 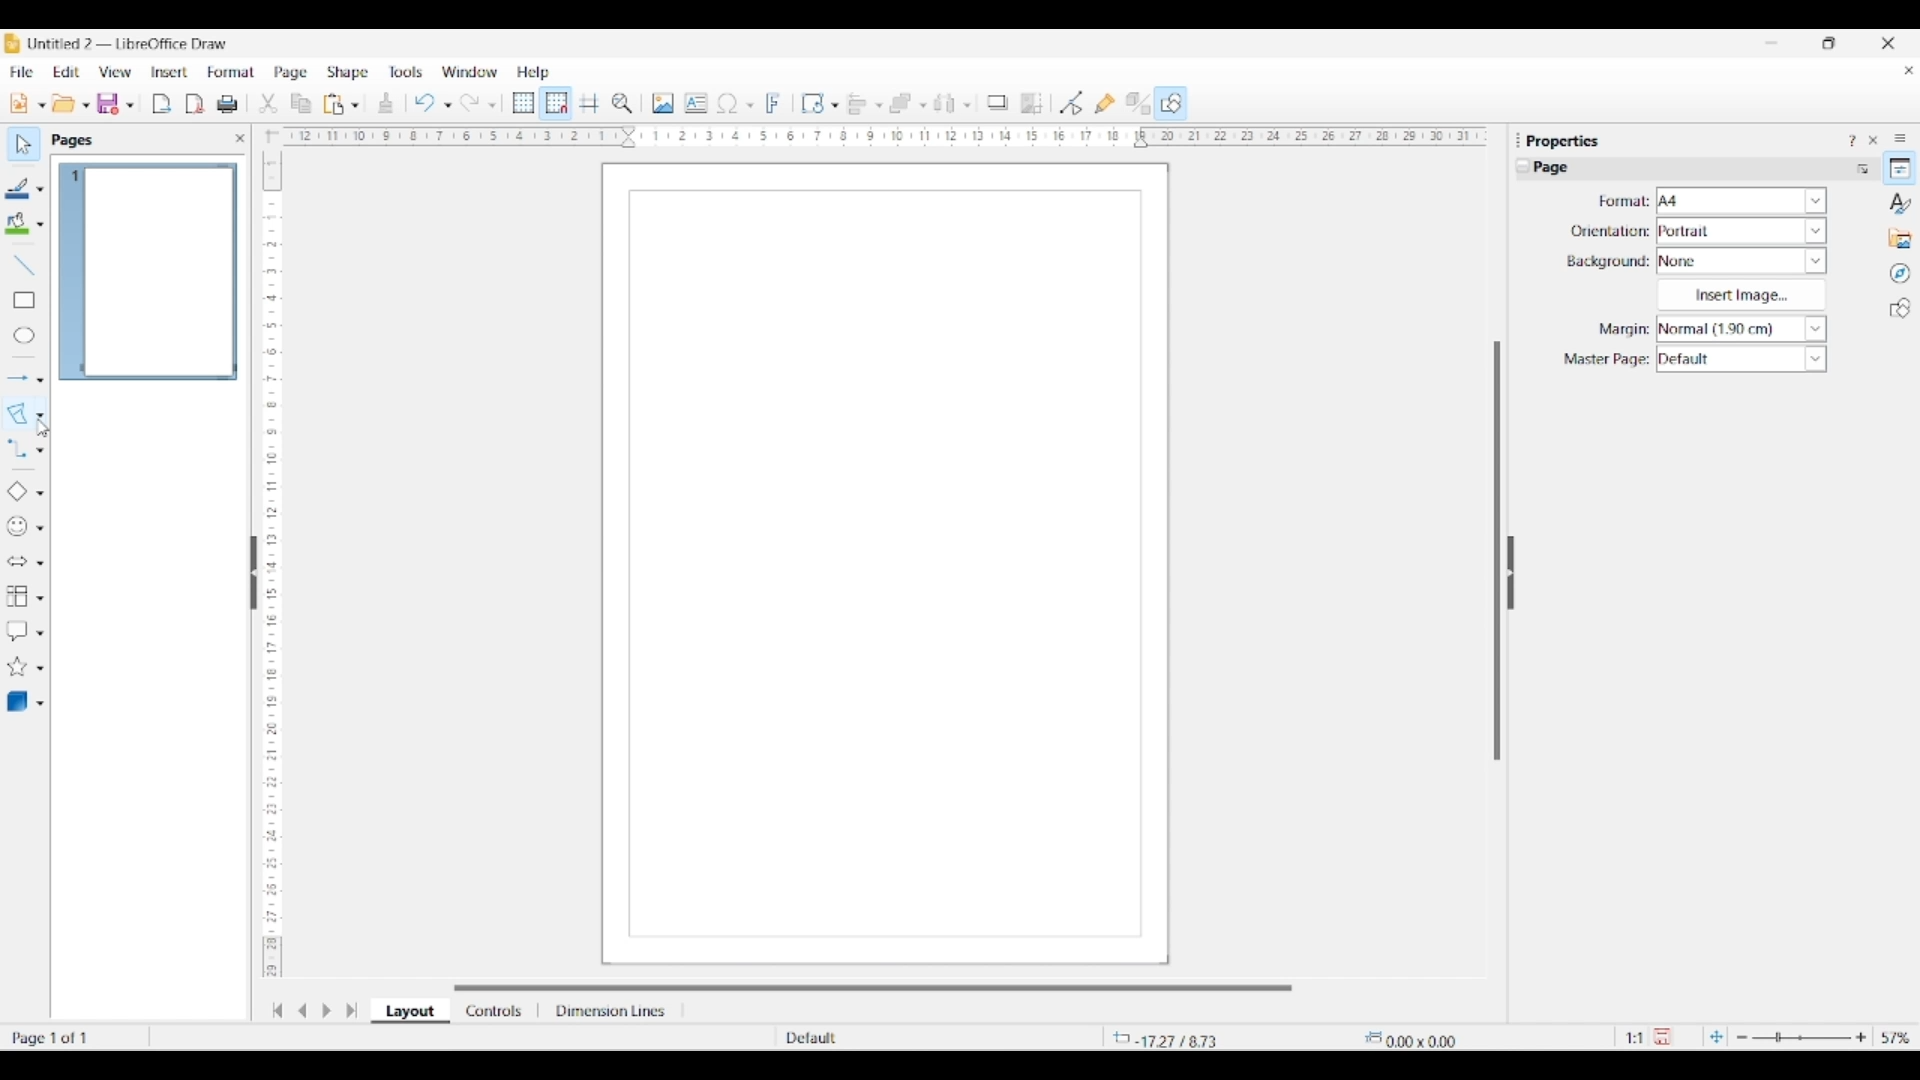 What do you see at coordinates (40, 416) in the screenshot?
I see `Curve and polygon options` at bounding box center [40, 416].